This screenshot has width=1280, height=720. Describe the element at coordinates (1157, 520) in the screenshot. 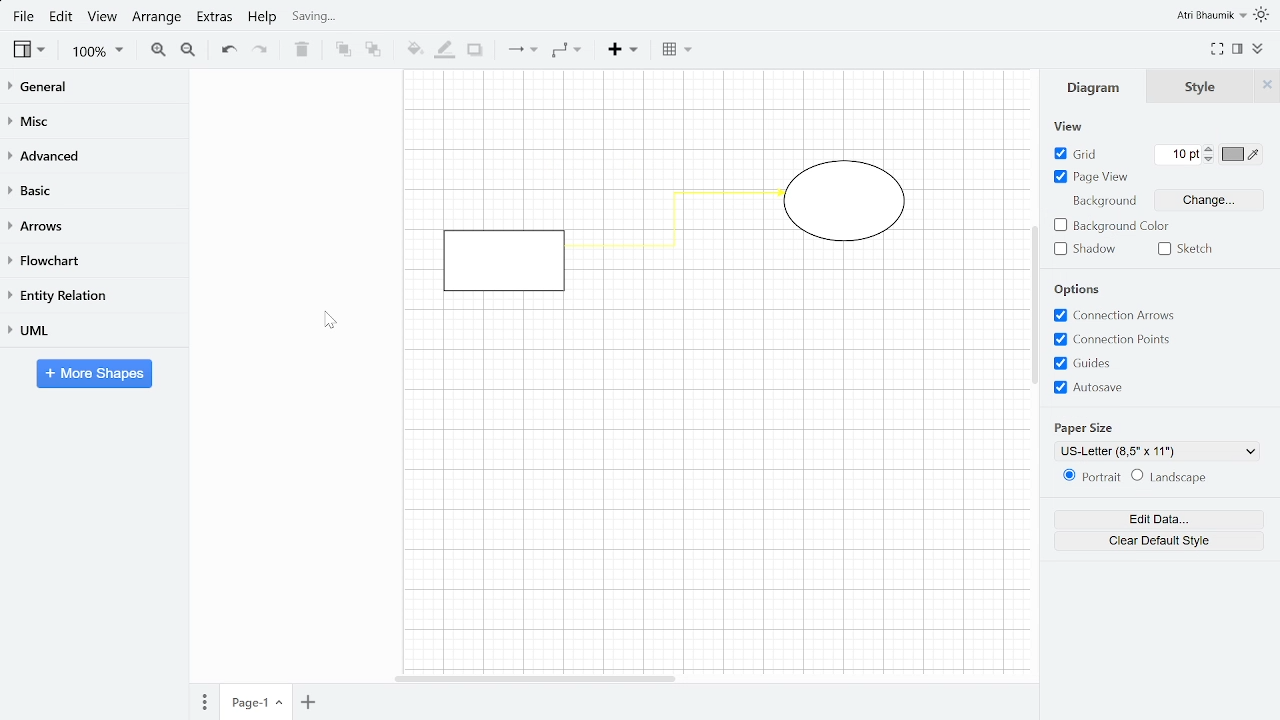

I see `Edit data` at that location.